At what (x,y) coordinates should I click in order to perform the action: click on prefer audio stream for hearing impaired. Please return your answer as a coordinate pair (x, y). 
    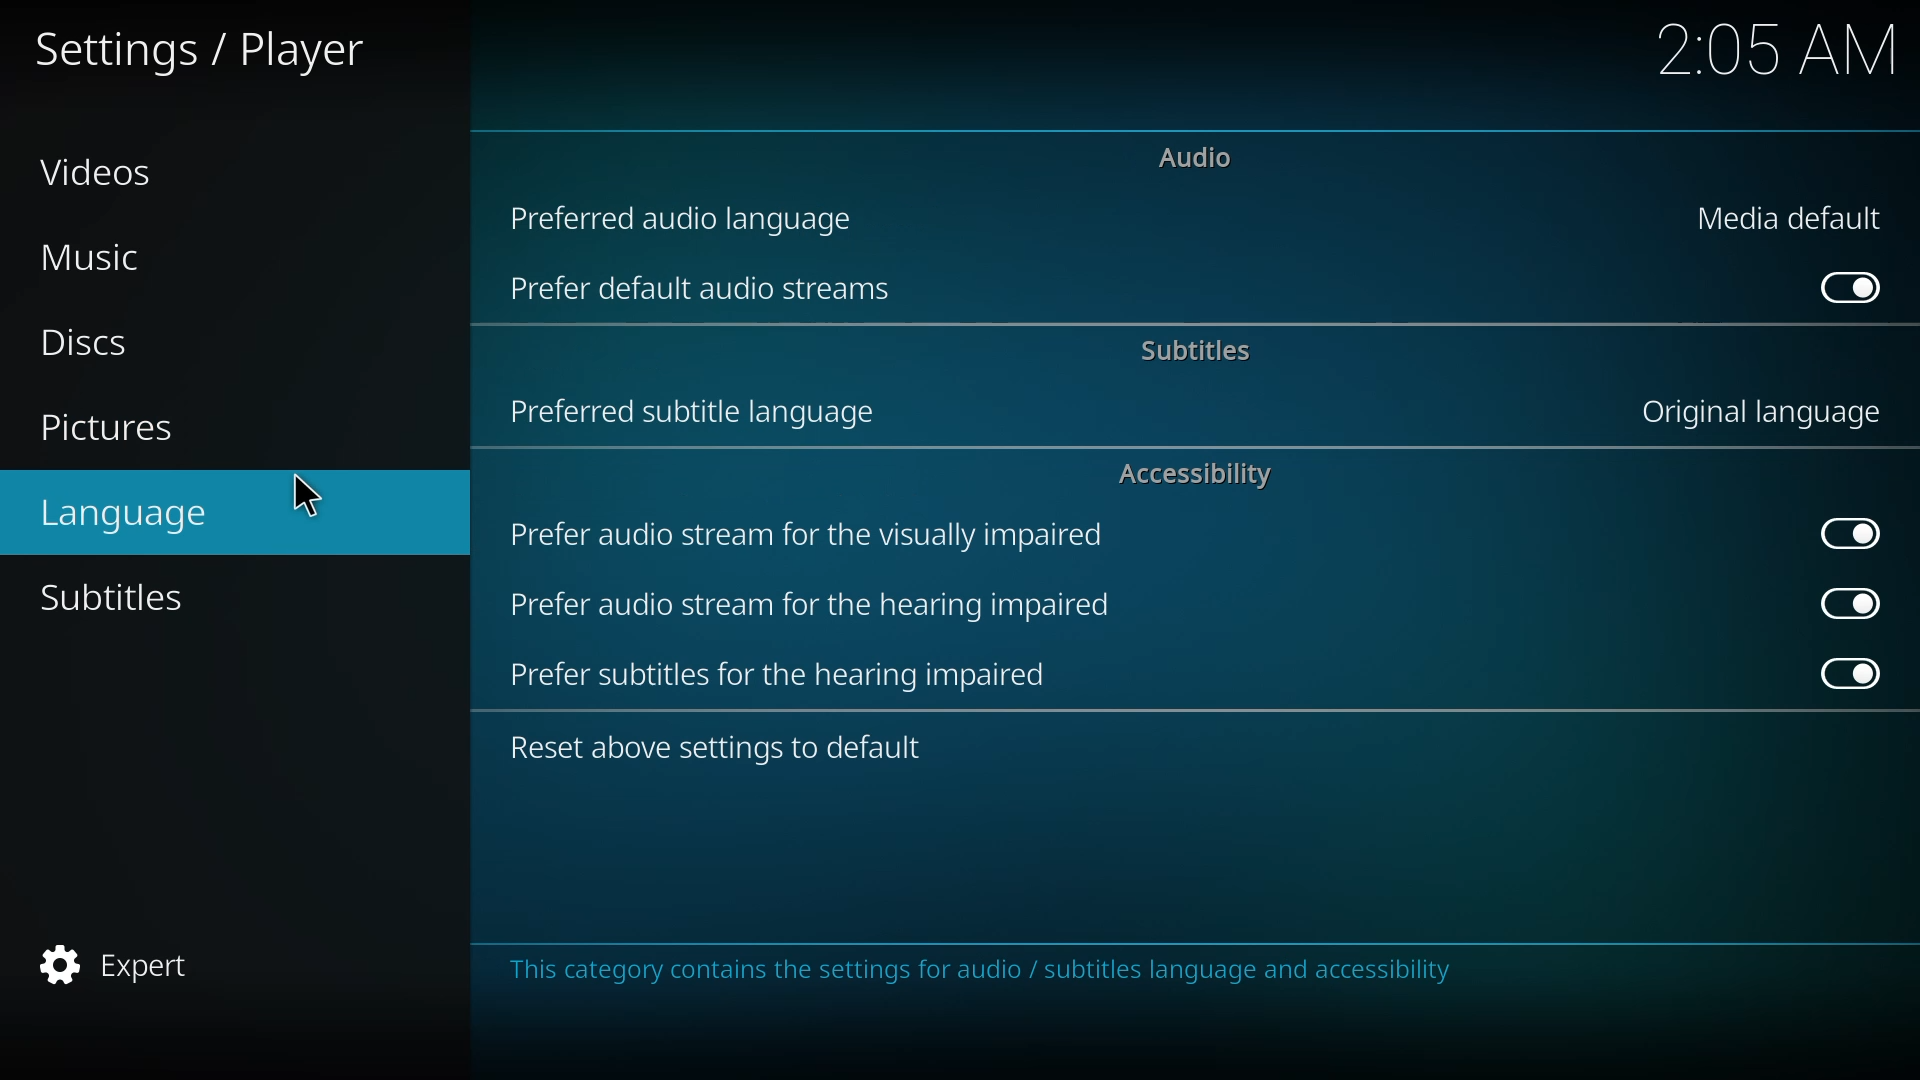
    Looking at the image, I should click on (811, 602).